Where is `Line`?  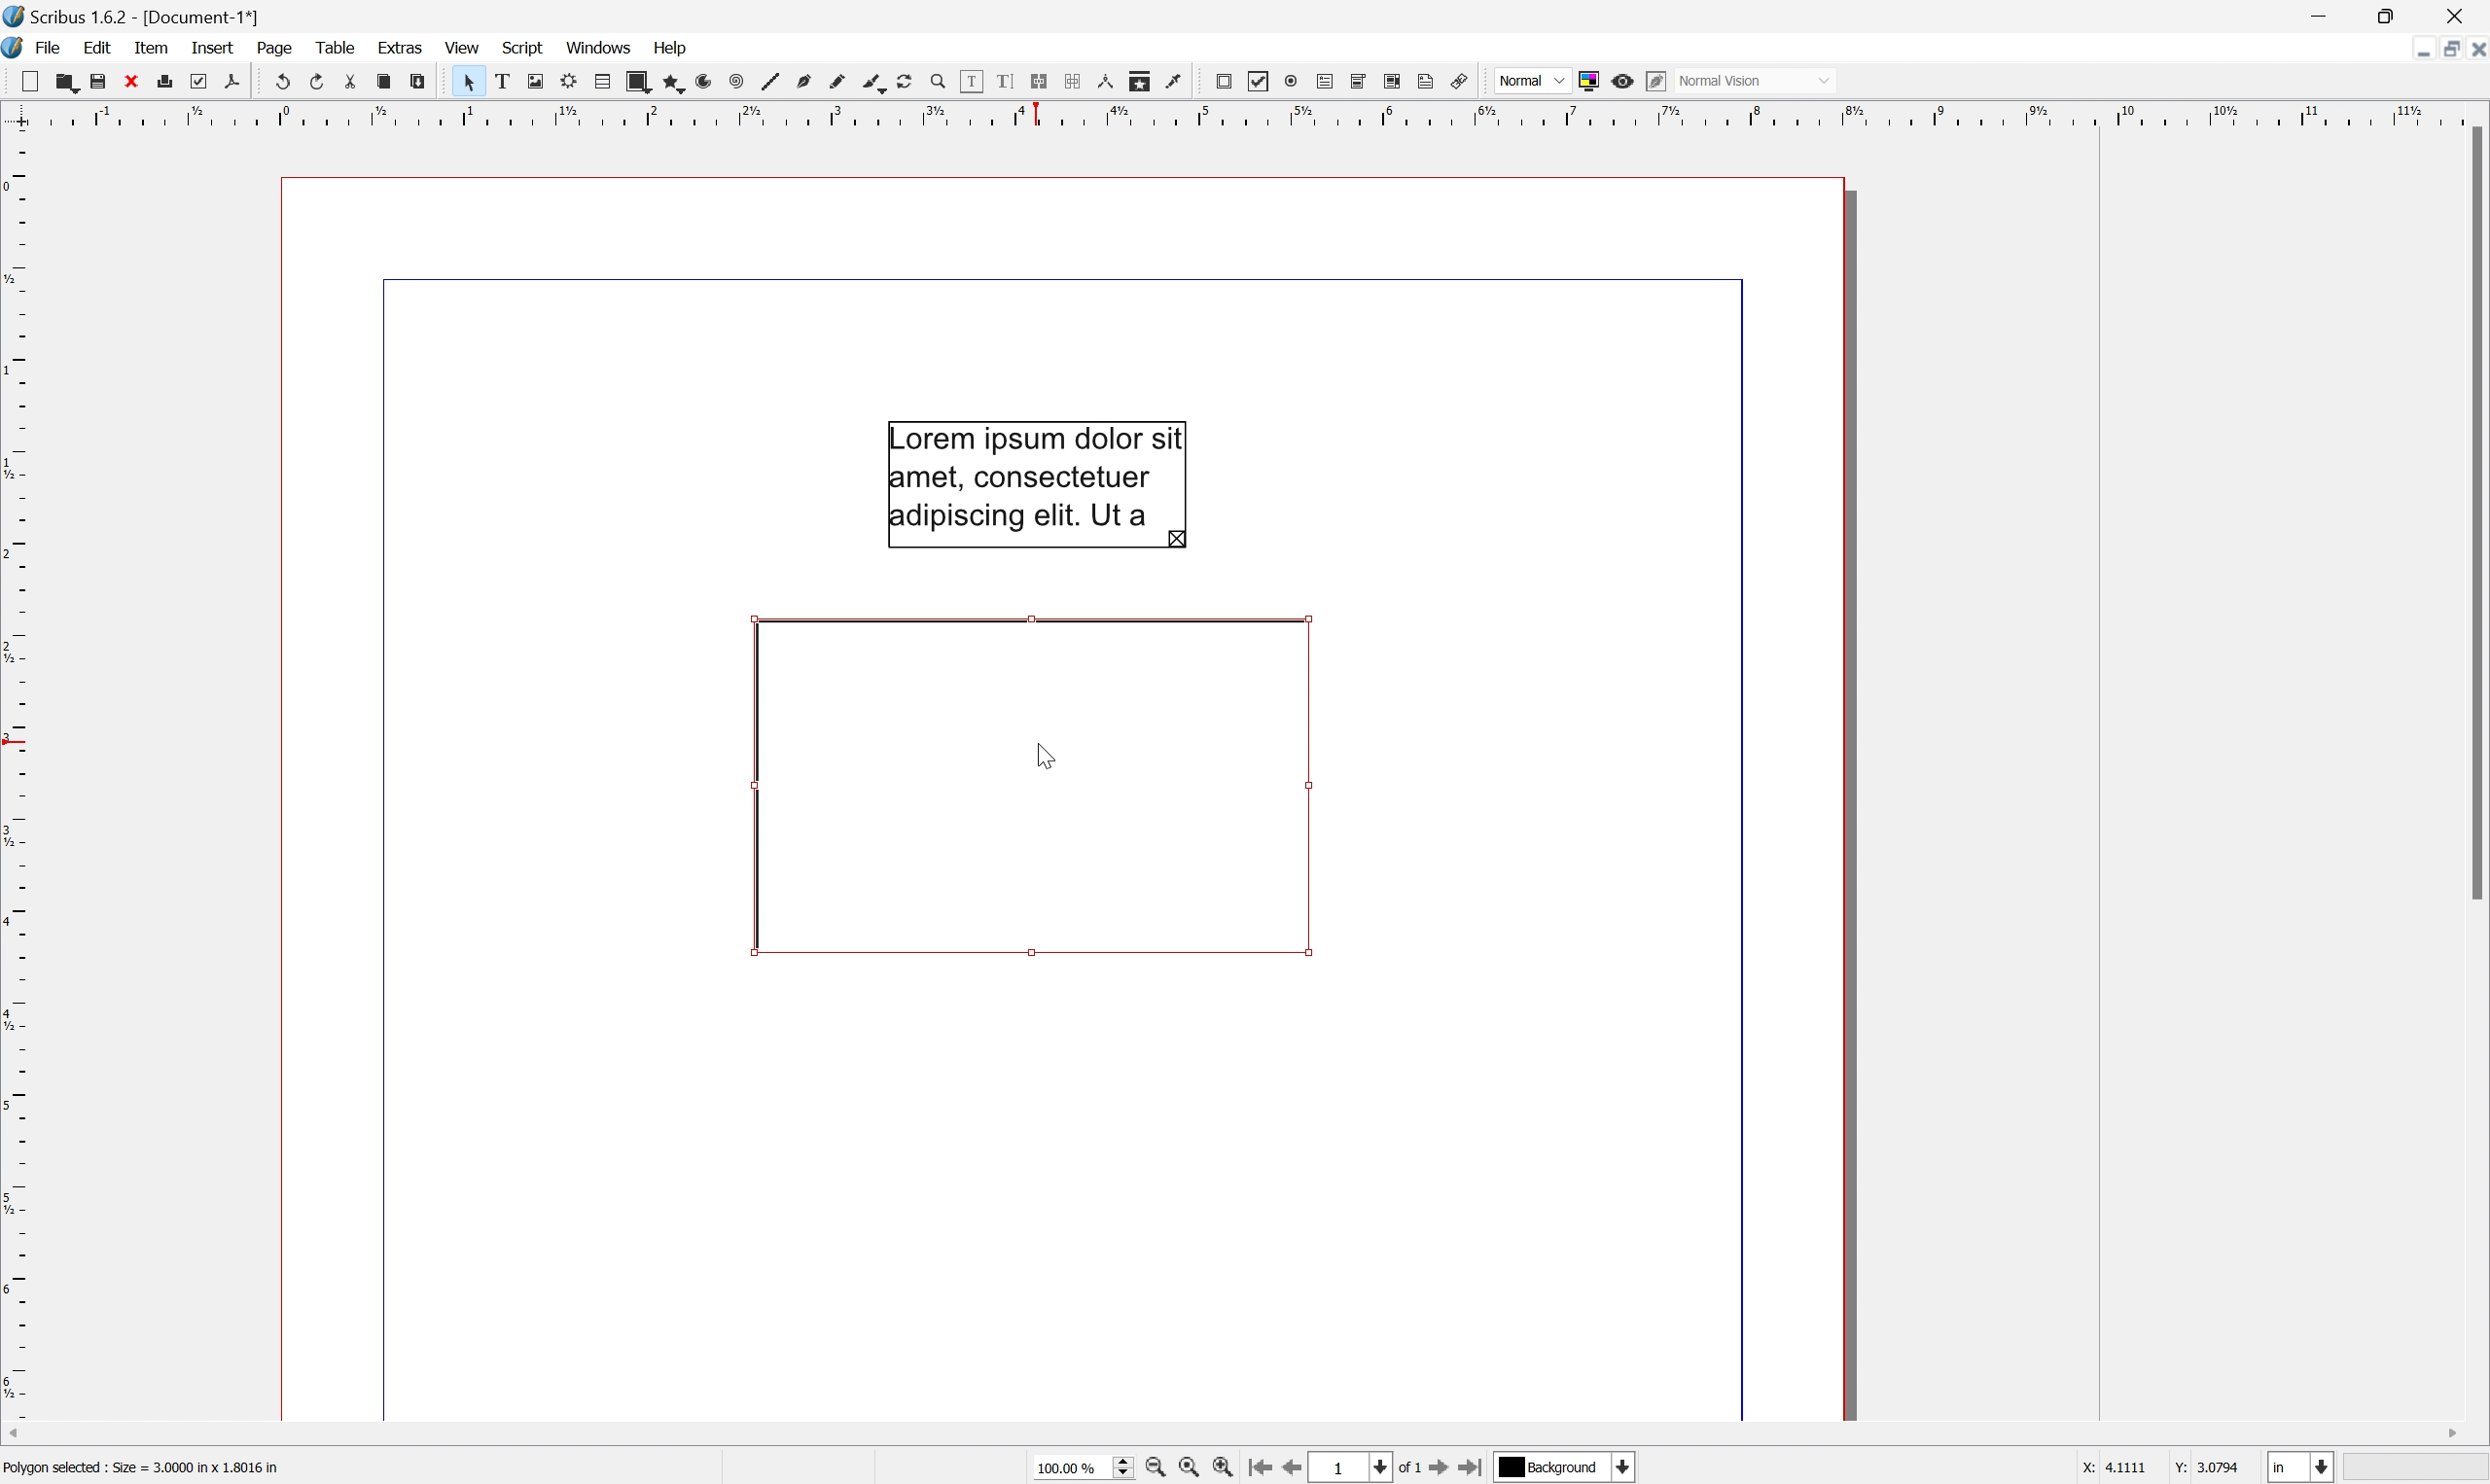
Line is located at coordinates (767, 82).